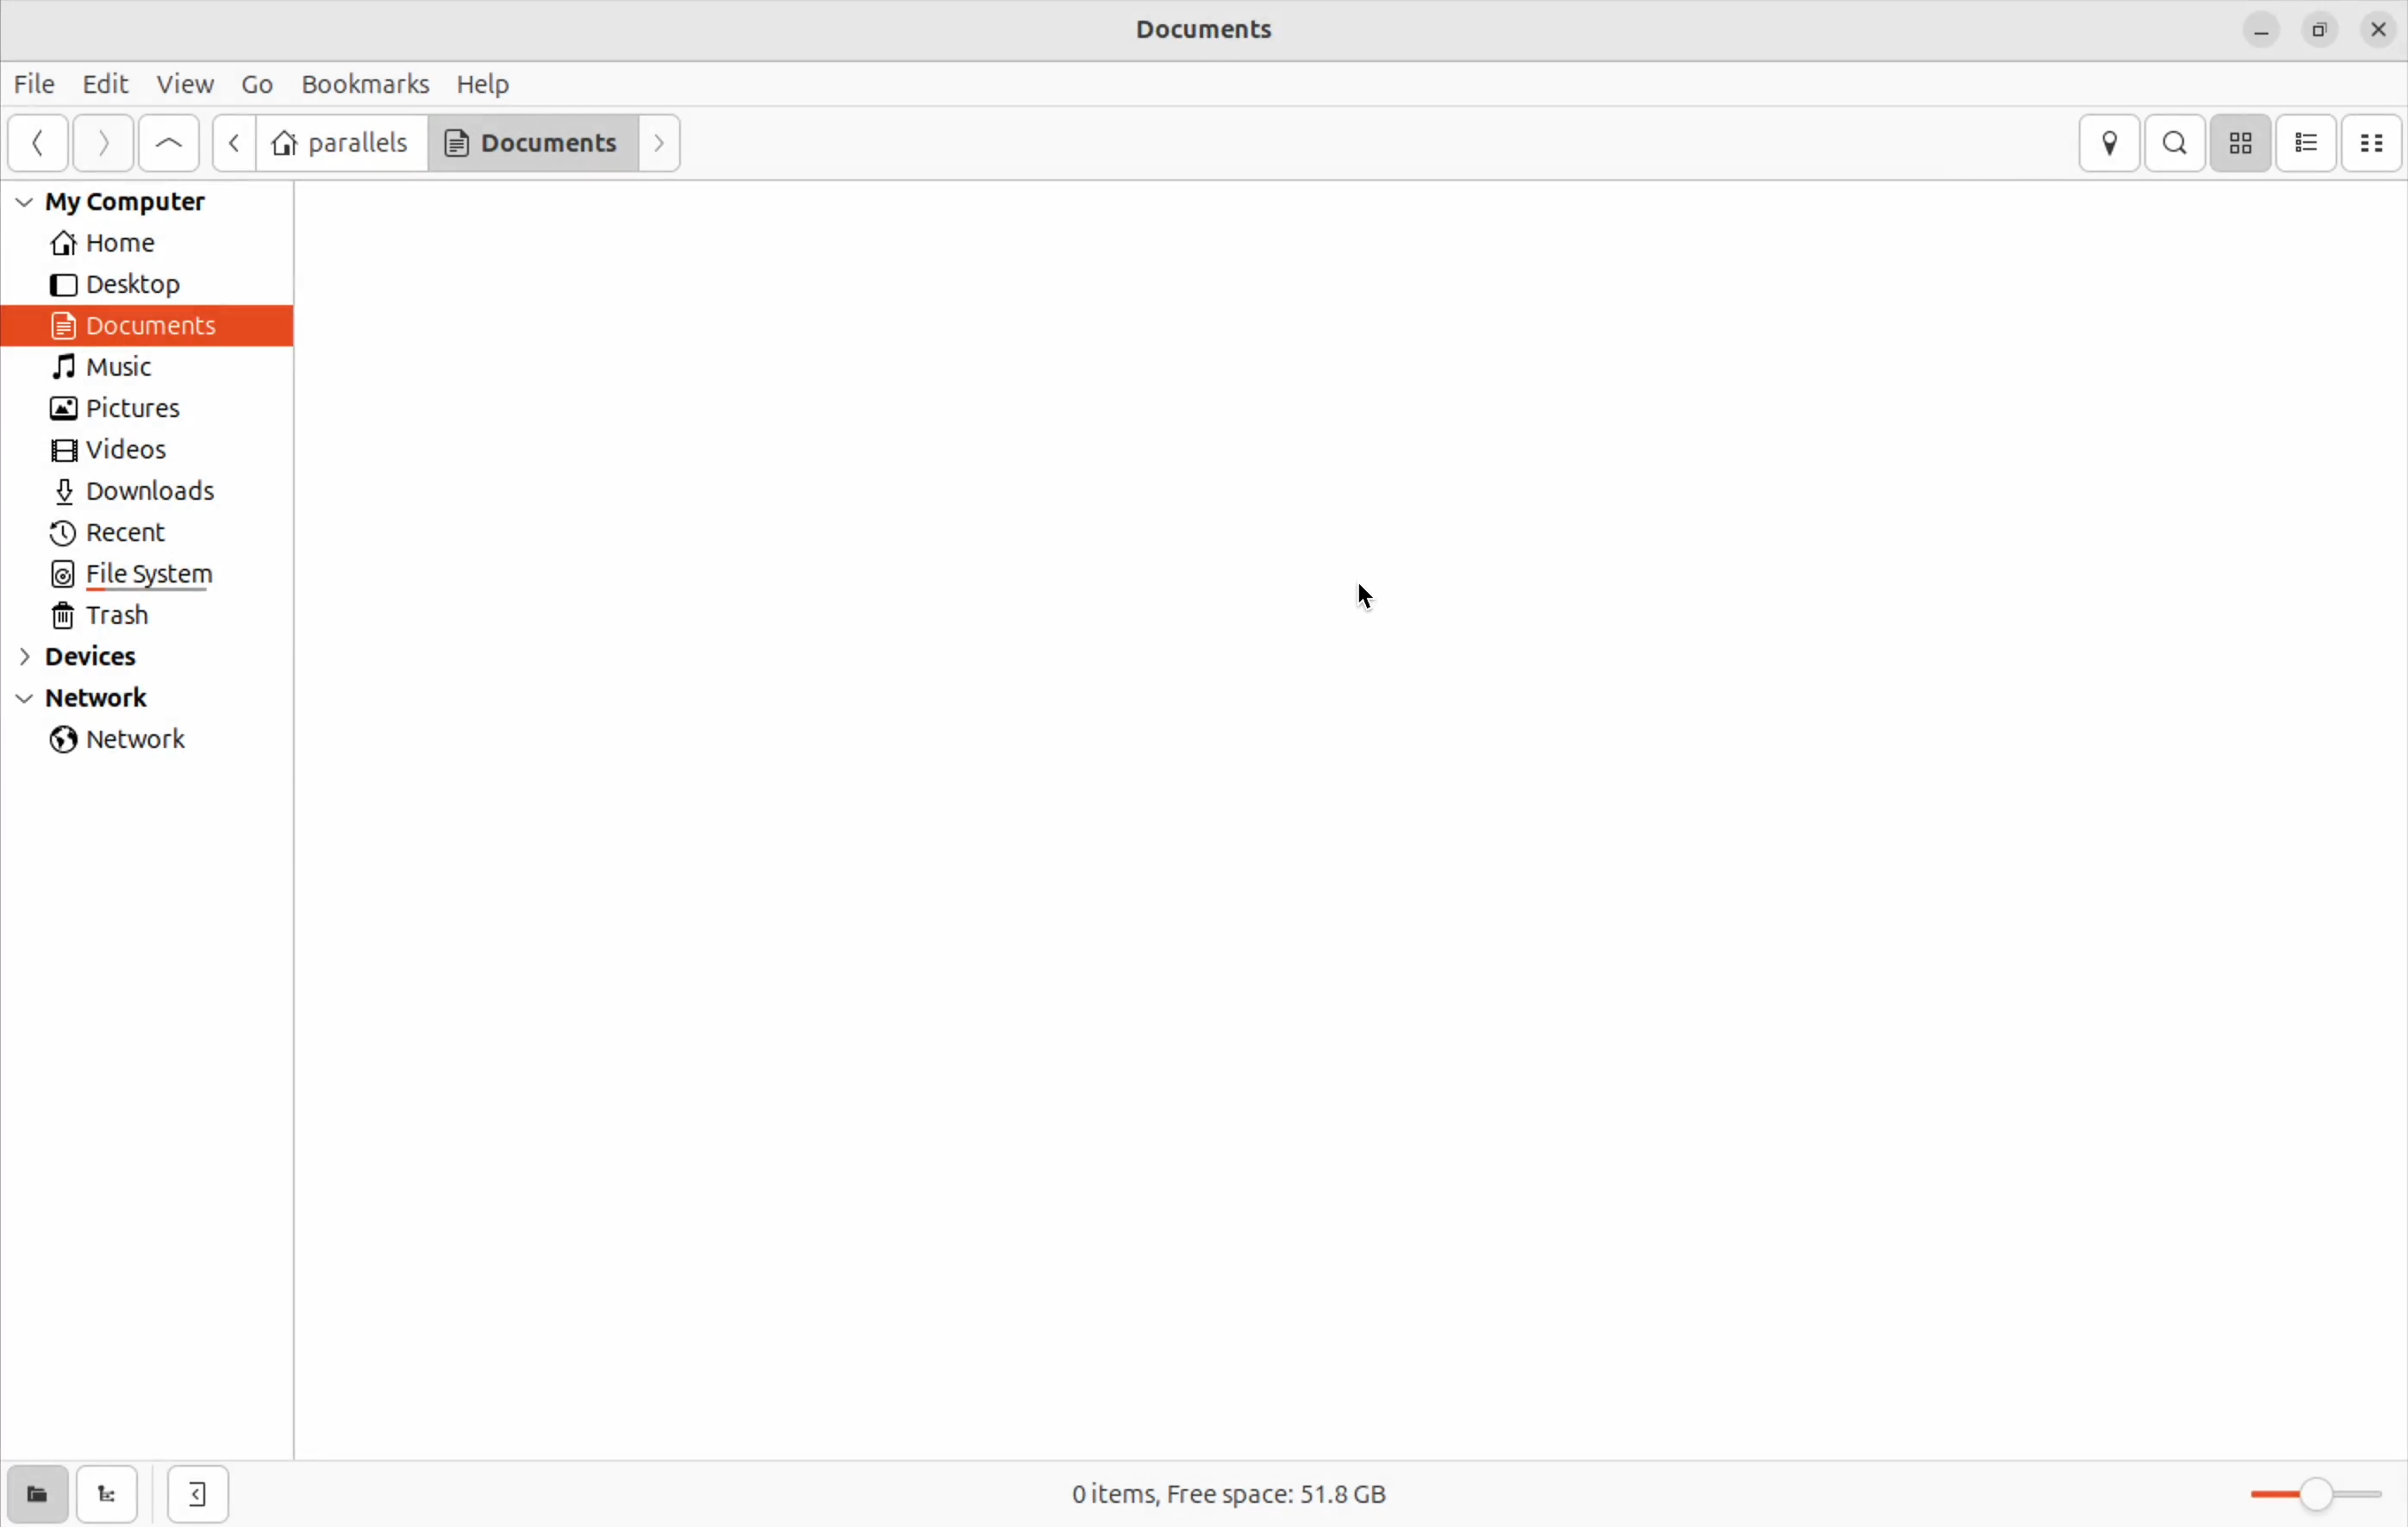  I want to click on File, so click(34, 85).